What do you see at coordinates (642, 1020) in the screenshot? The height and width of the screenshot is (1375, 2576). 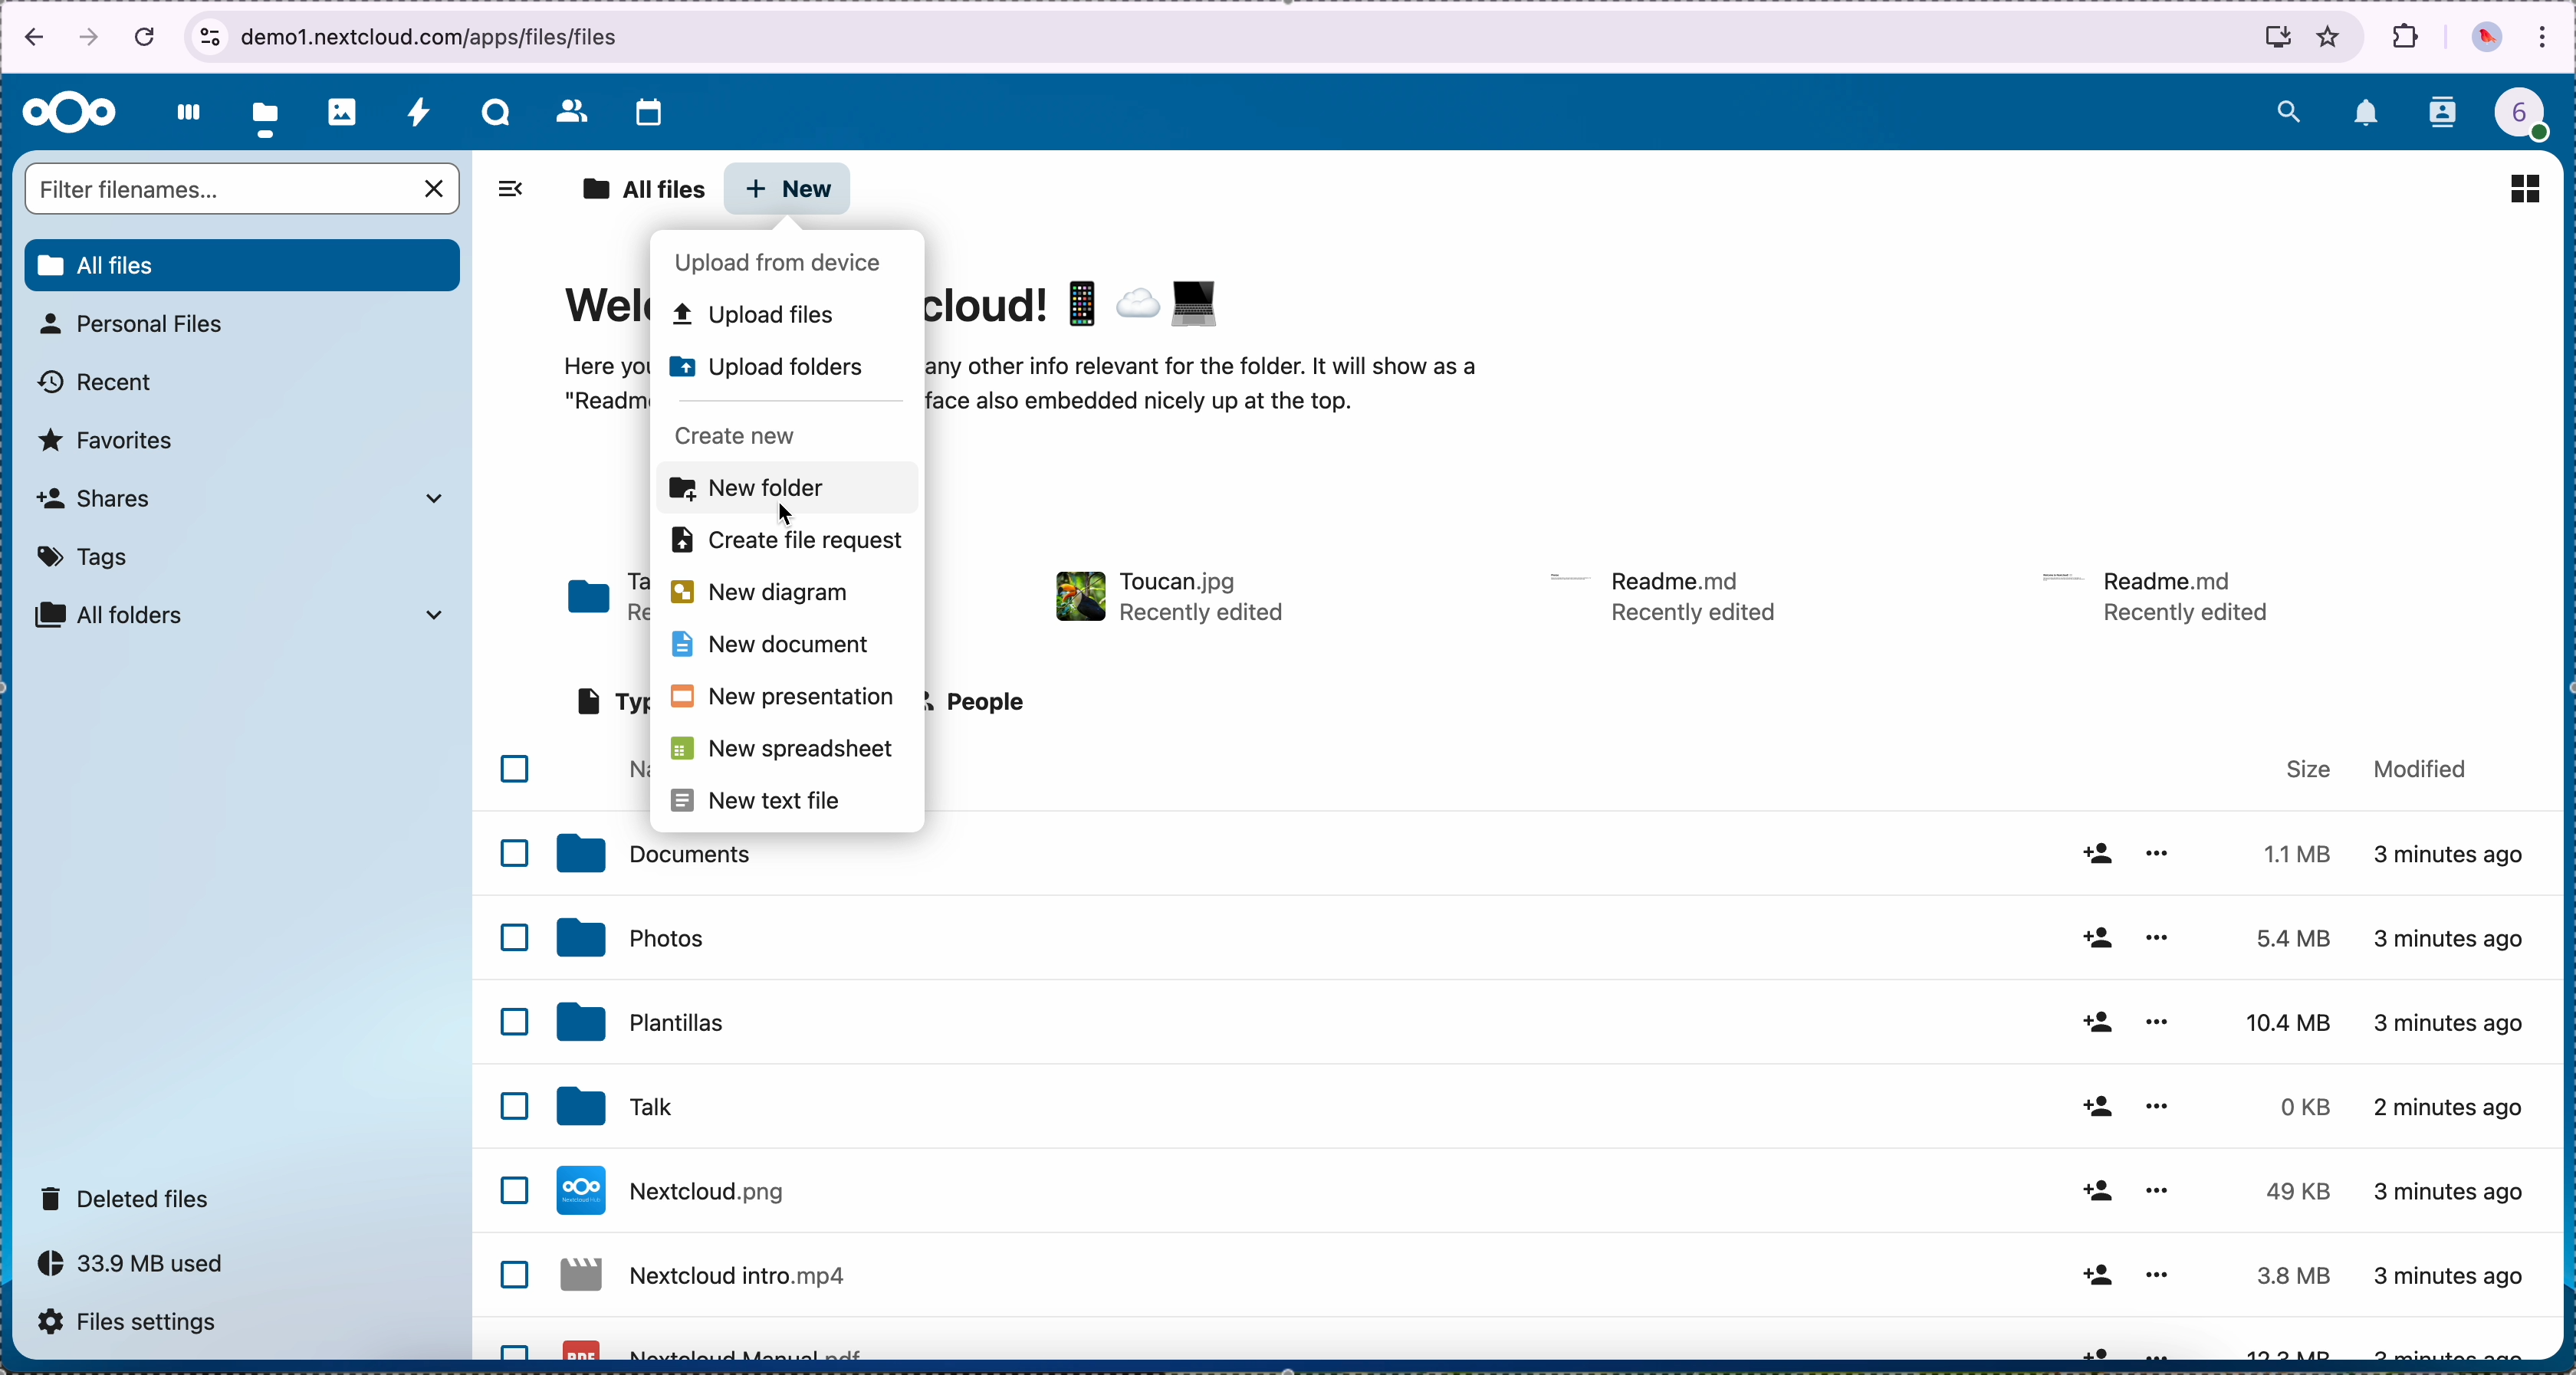 I see `templates` at bounding box center [642, 1020].